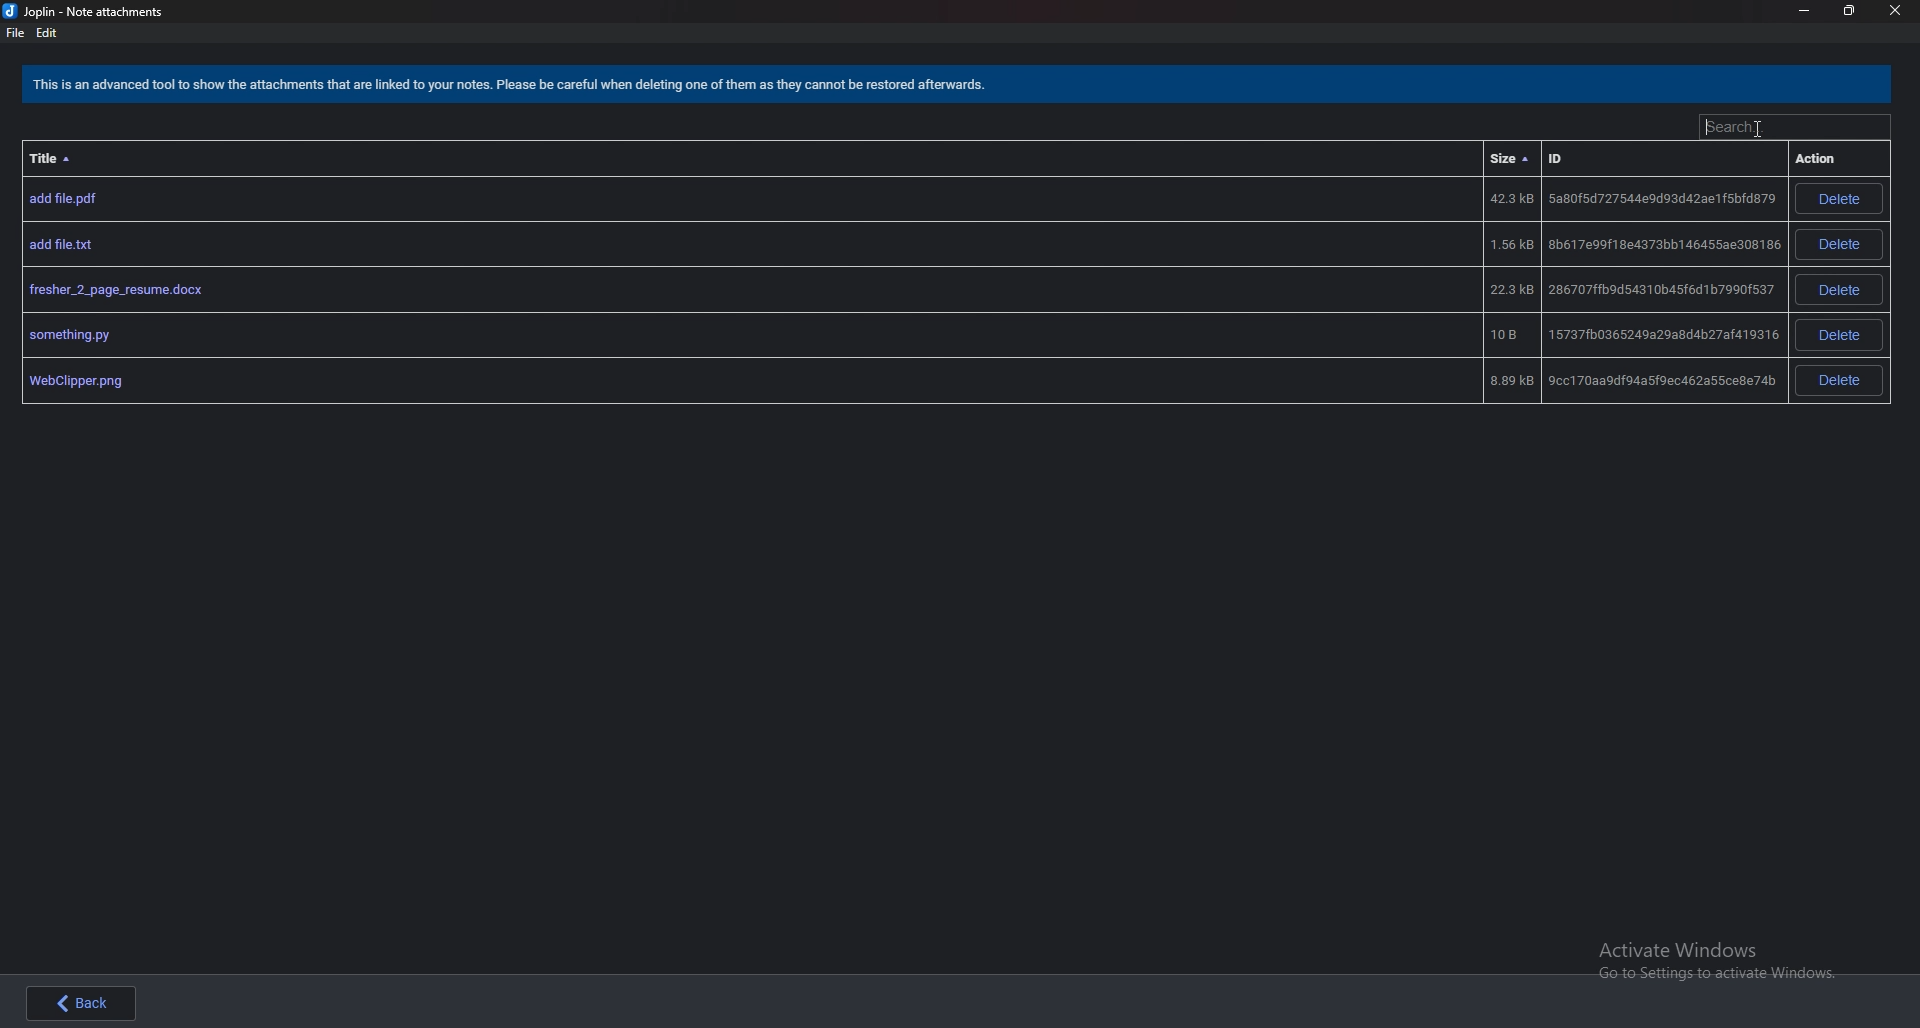  Describe the element at coordinates (1839, 199) in the screenshot. I see `delete` at that location.